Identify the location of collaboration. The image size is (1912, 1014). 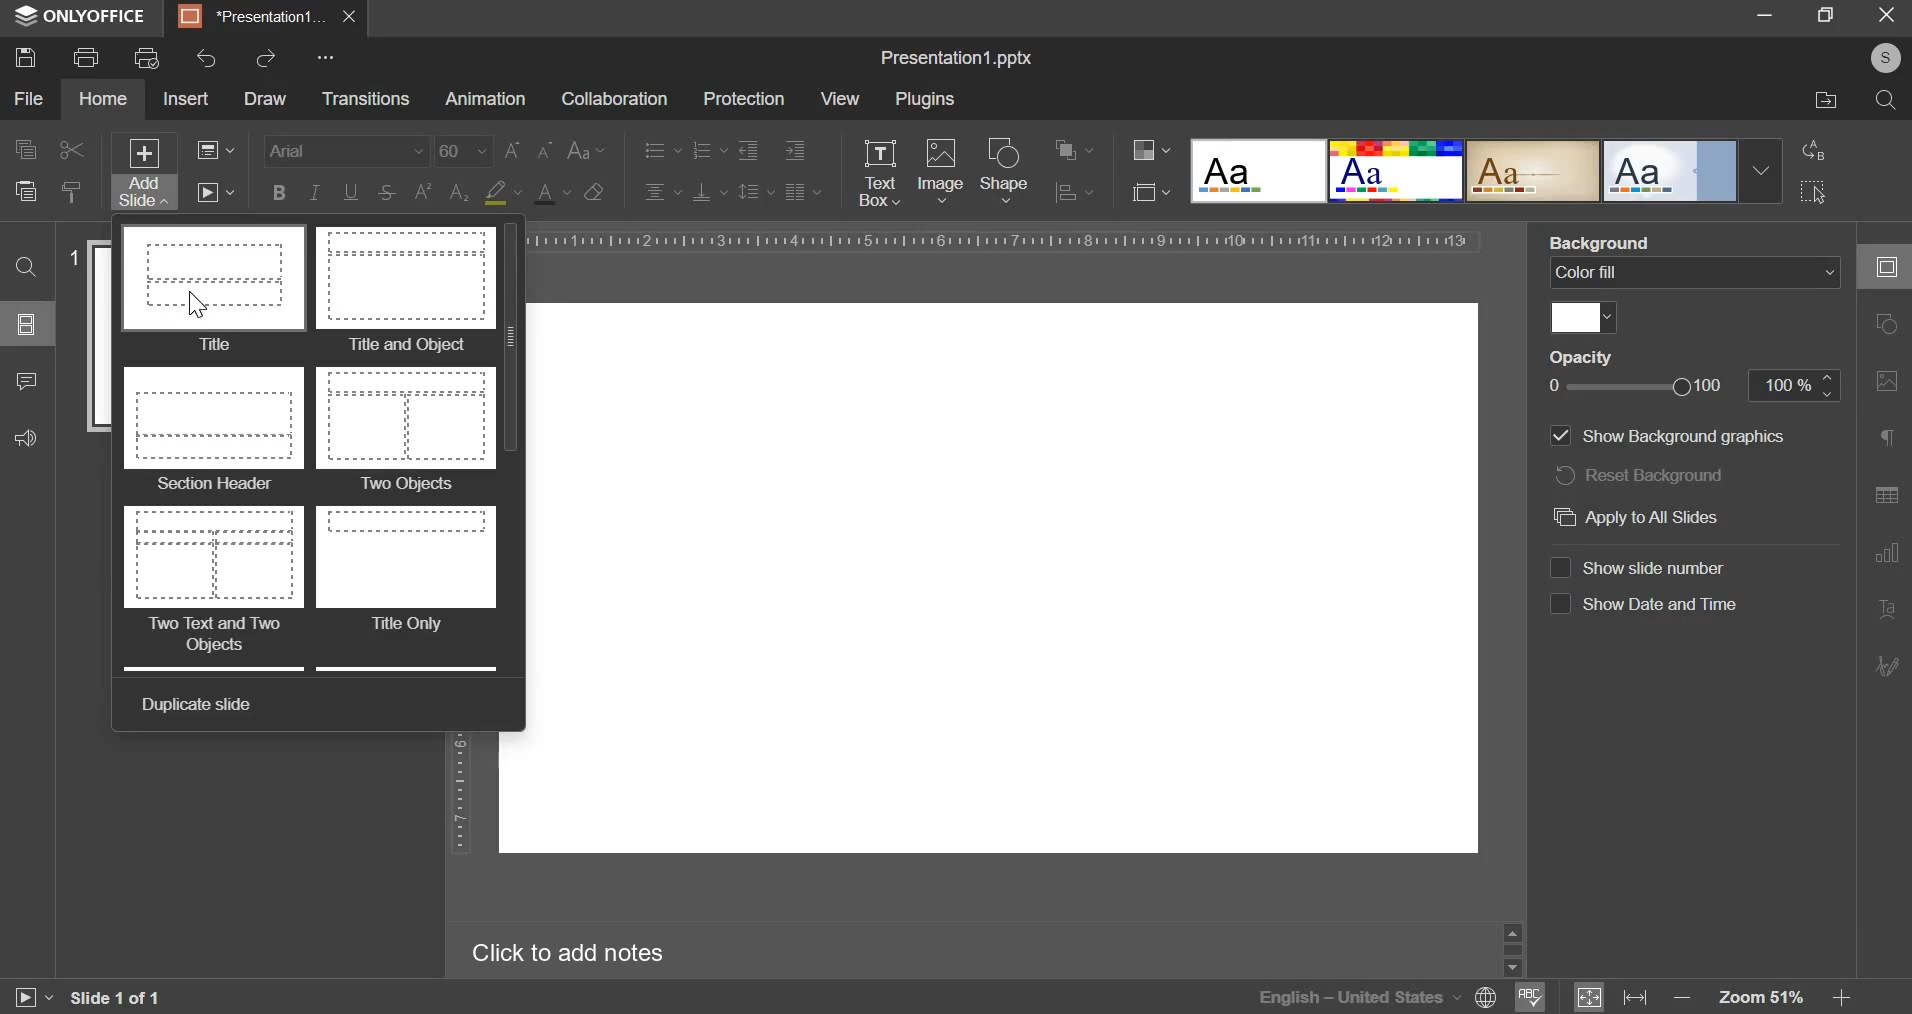
(613, 99).